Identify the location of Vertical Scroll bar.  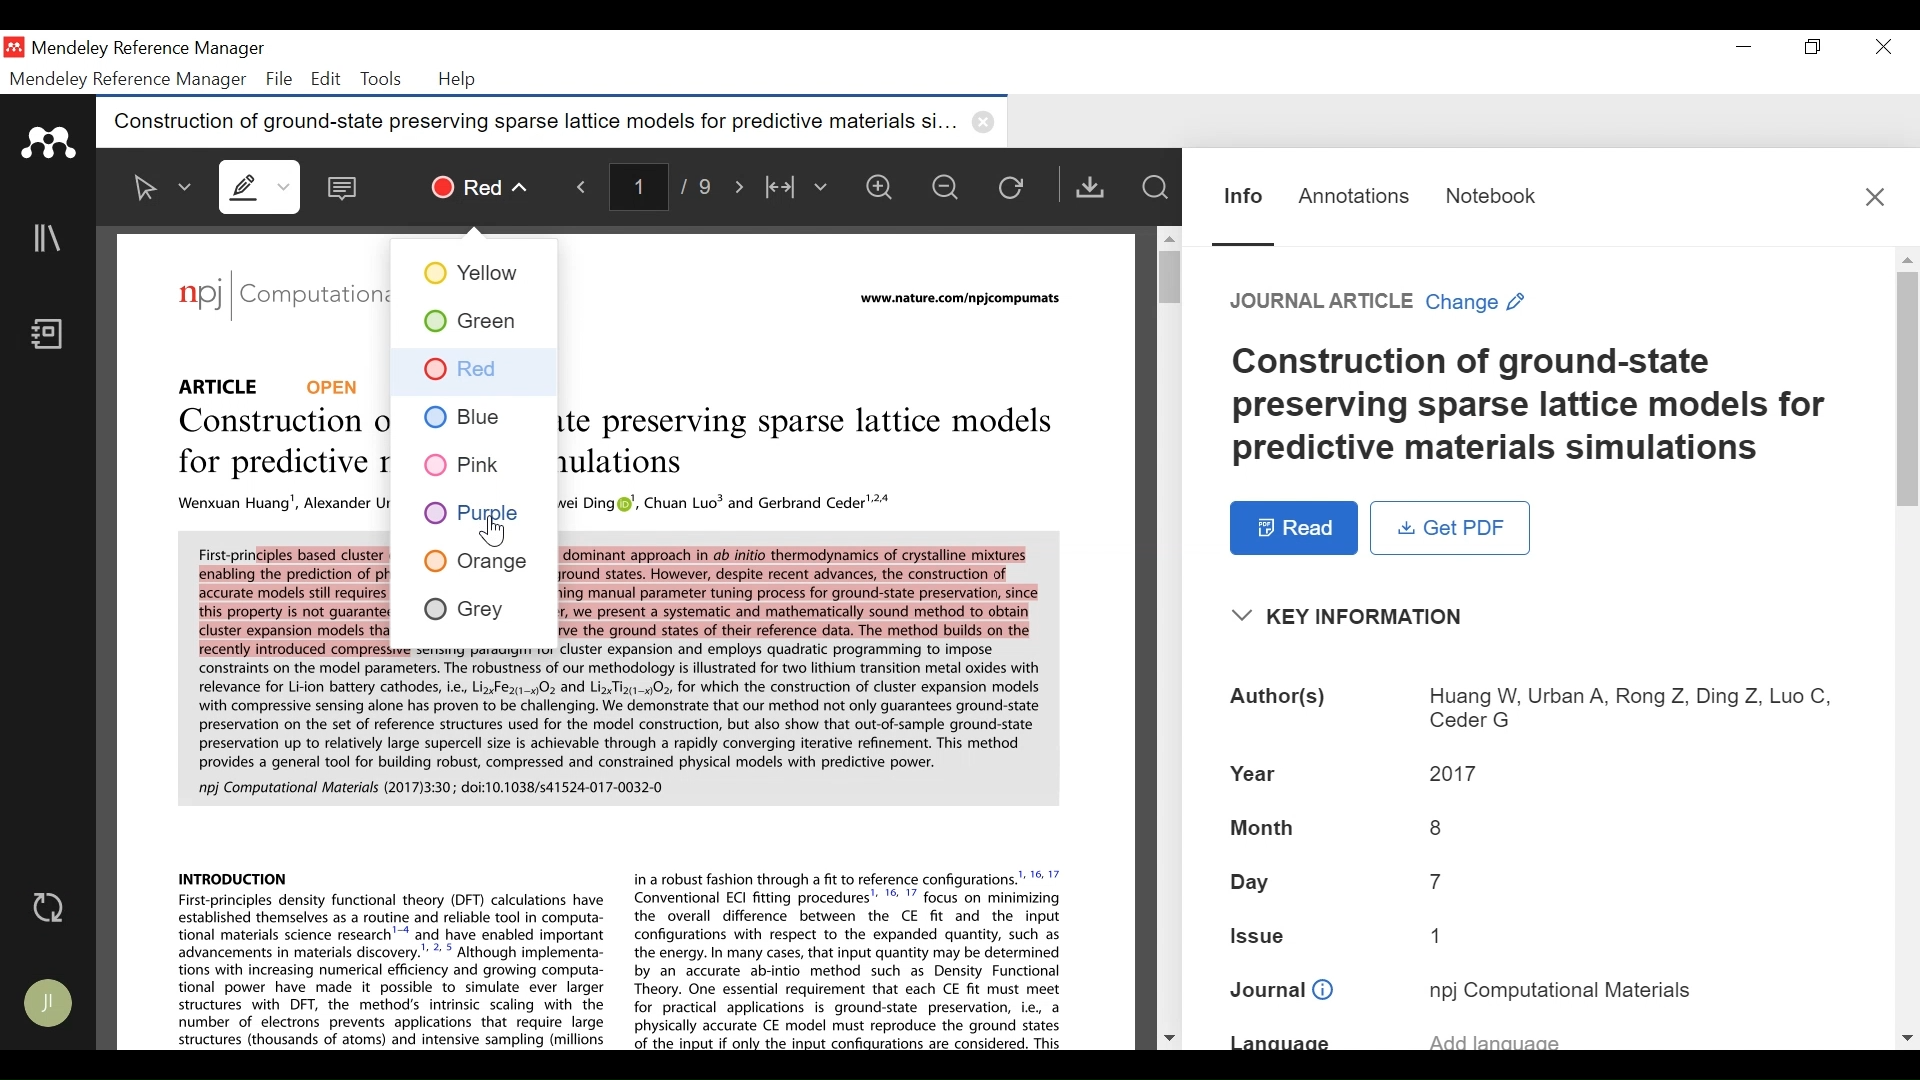
(1908, 394).